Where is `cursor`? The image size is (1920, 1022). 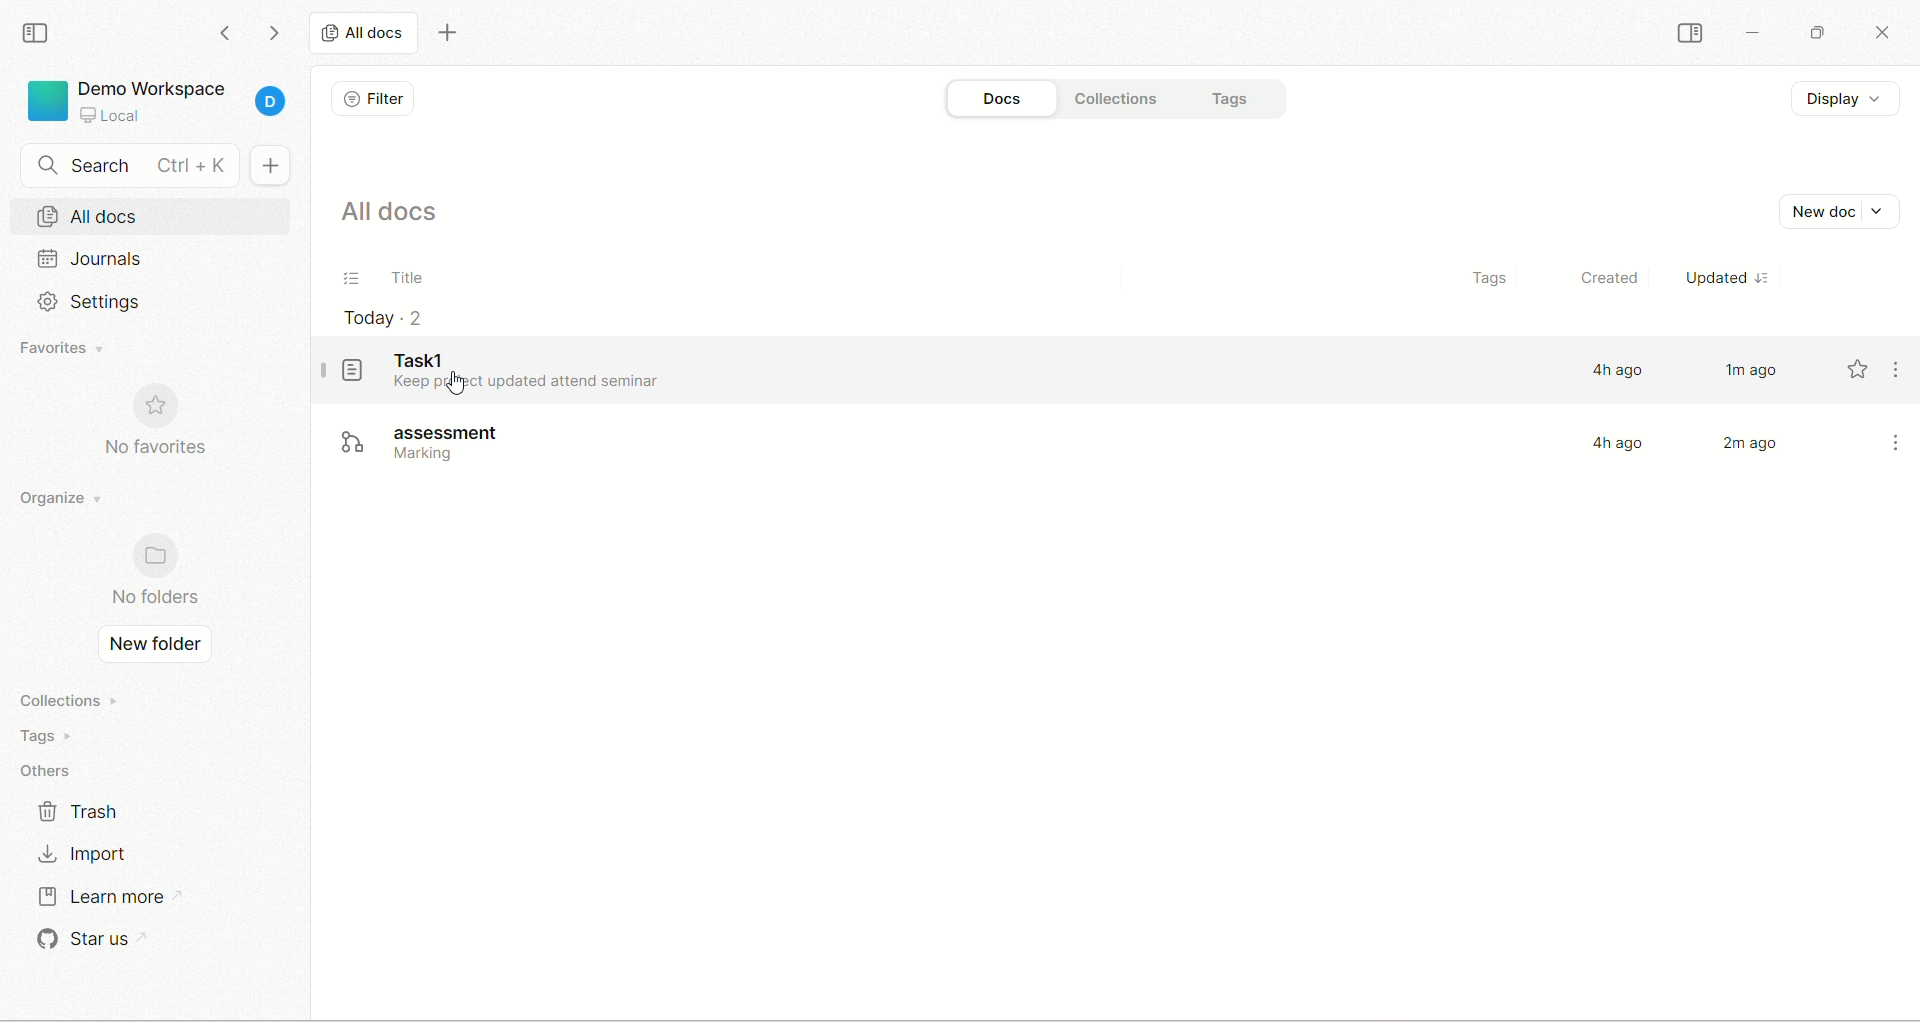 cursor is located at coordinates (454, 386).